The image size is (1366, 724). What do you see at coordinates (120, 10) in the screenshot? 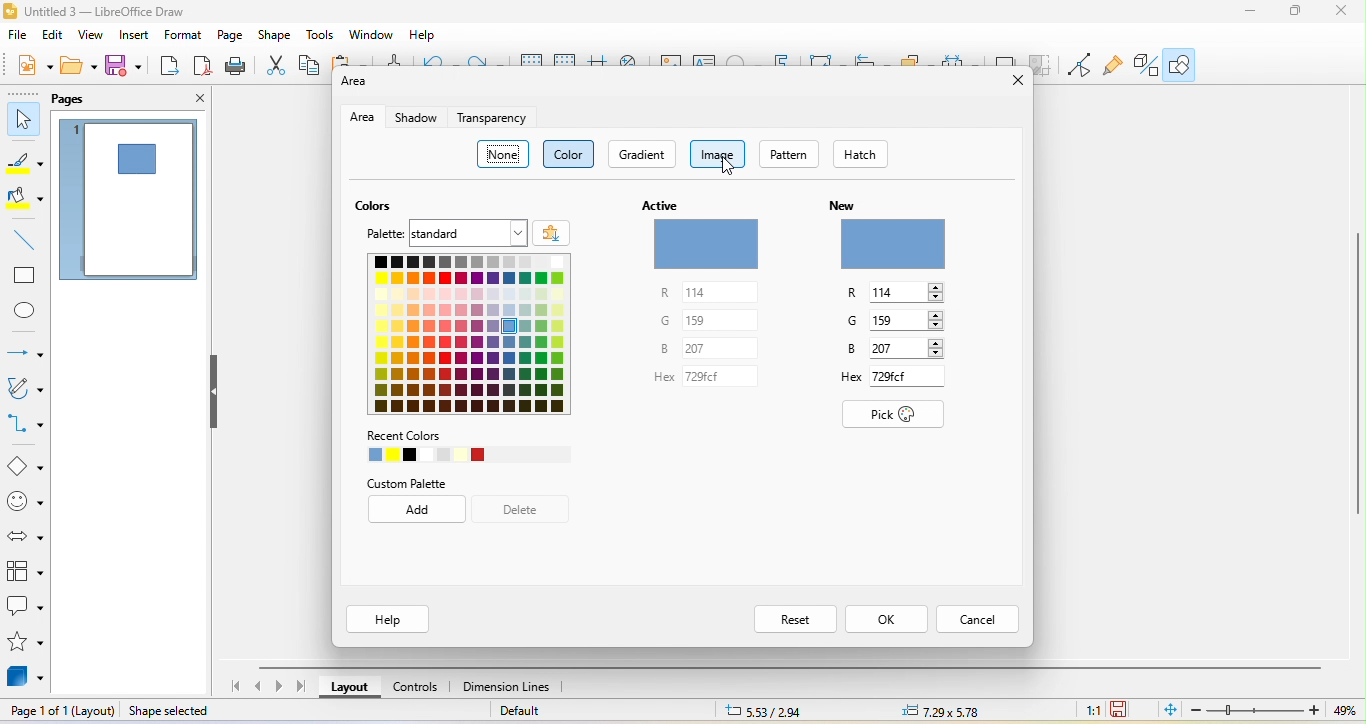
I see `title` at bounding box center [120, 10].